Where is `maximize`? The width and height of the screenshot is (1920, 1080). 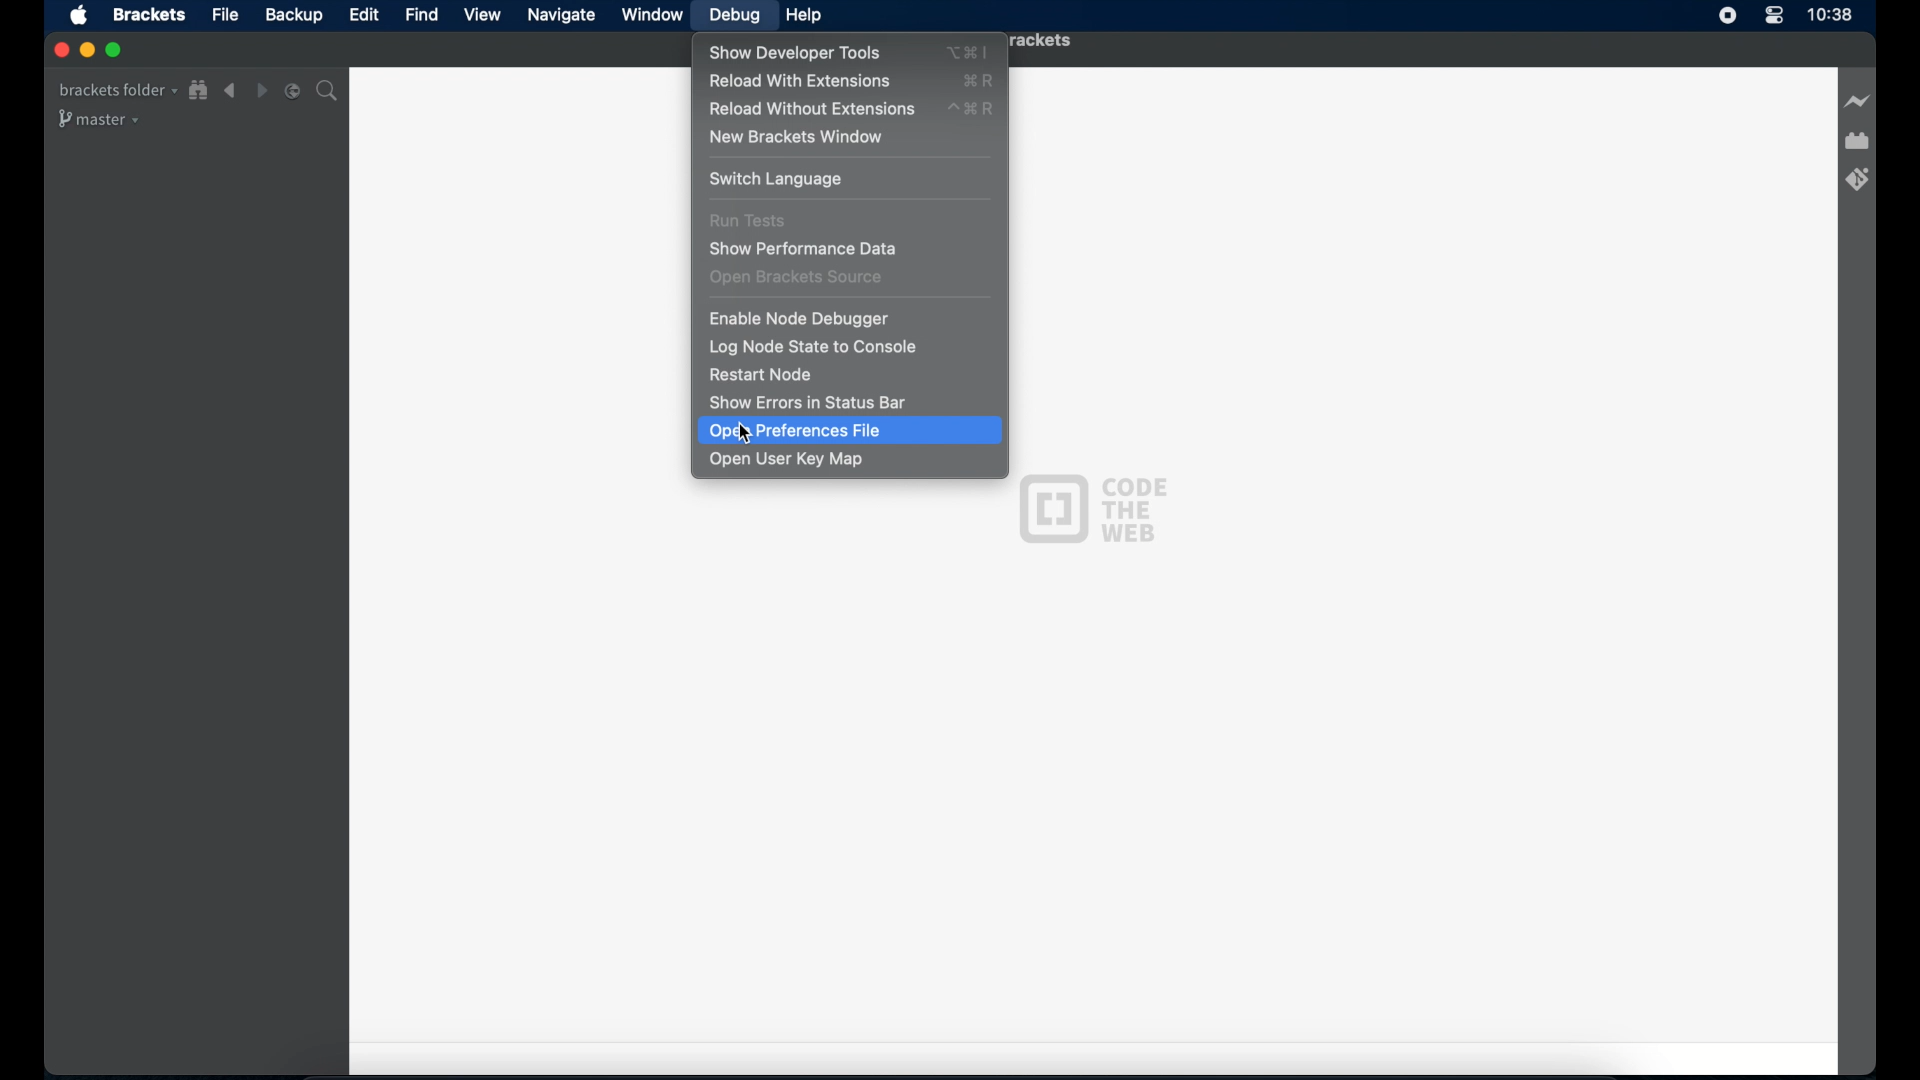
maximize is located at coordinates (115, 51).